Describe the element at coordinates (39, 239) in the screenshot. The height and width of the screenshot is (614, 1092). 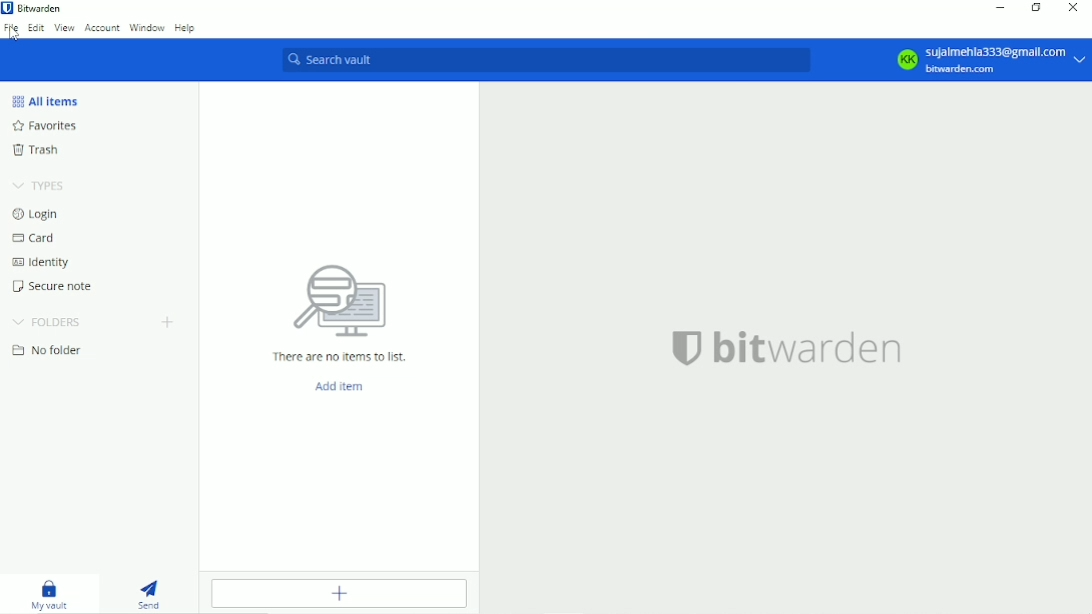
I see `Card` at that location.